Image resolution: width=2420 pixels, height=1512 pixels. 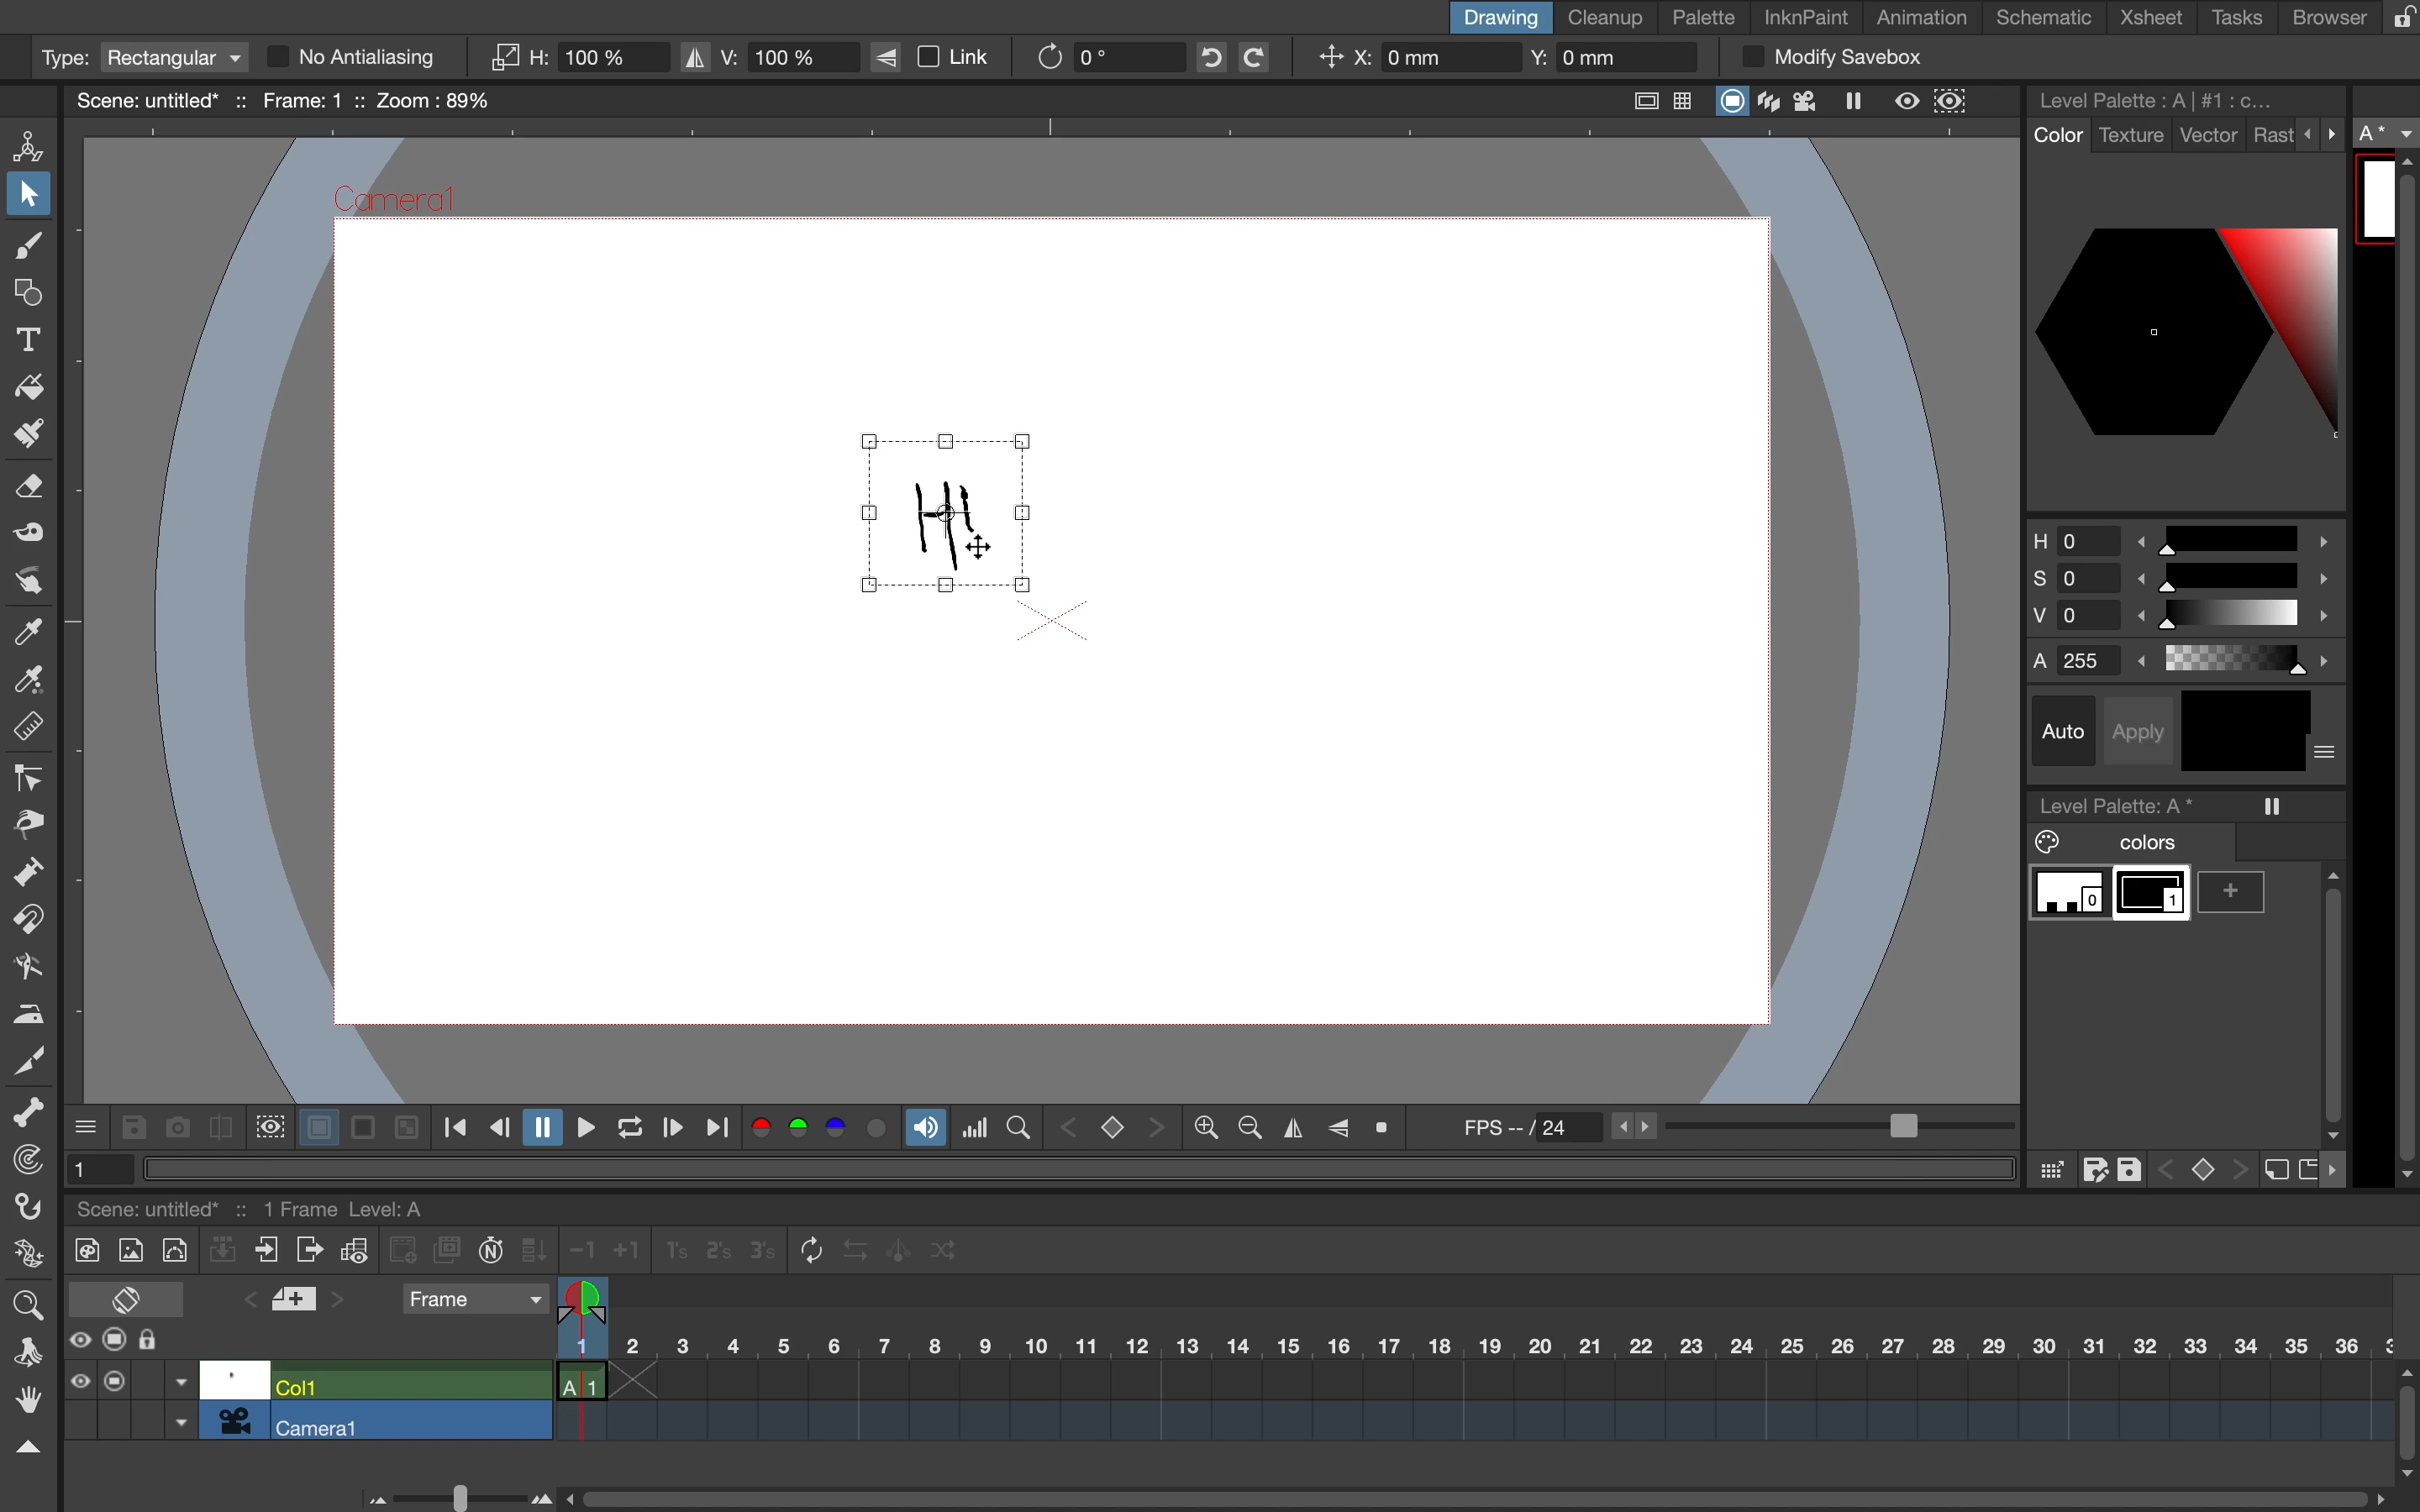 I want to click on close xsubsheet, so click(x=267, y=1251).